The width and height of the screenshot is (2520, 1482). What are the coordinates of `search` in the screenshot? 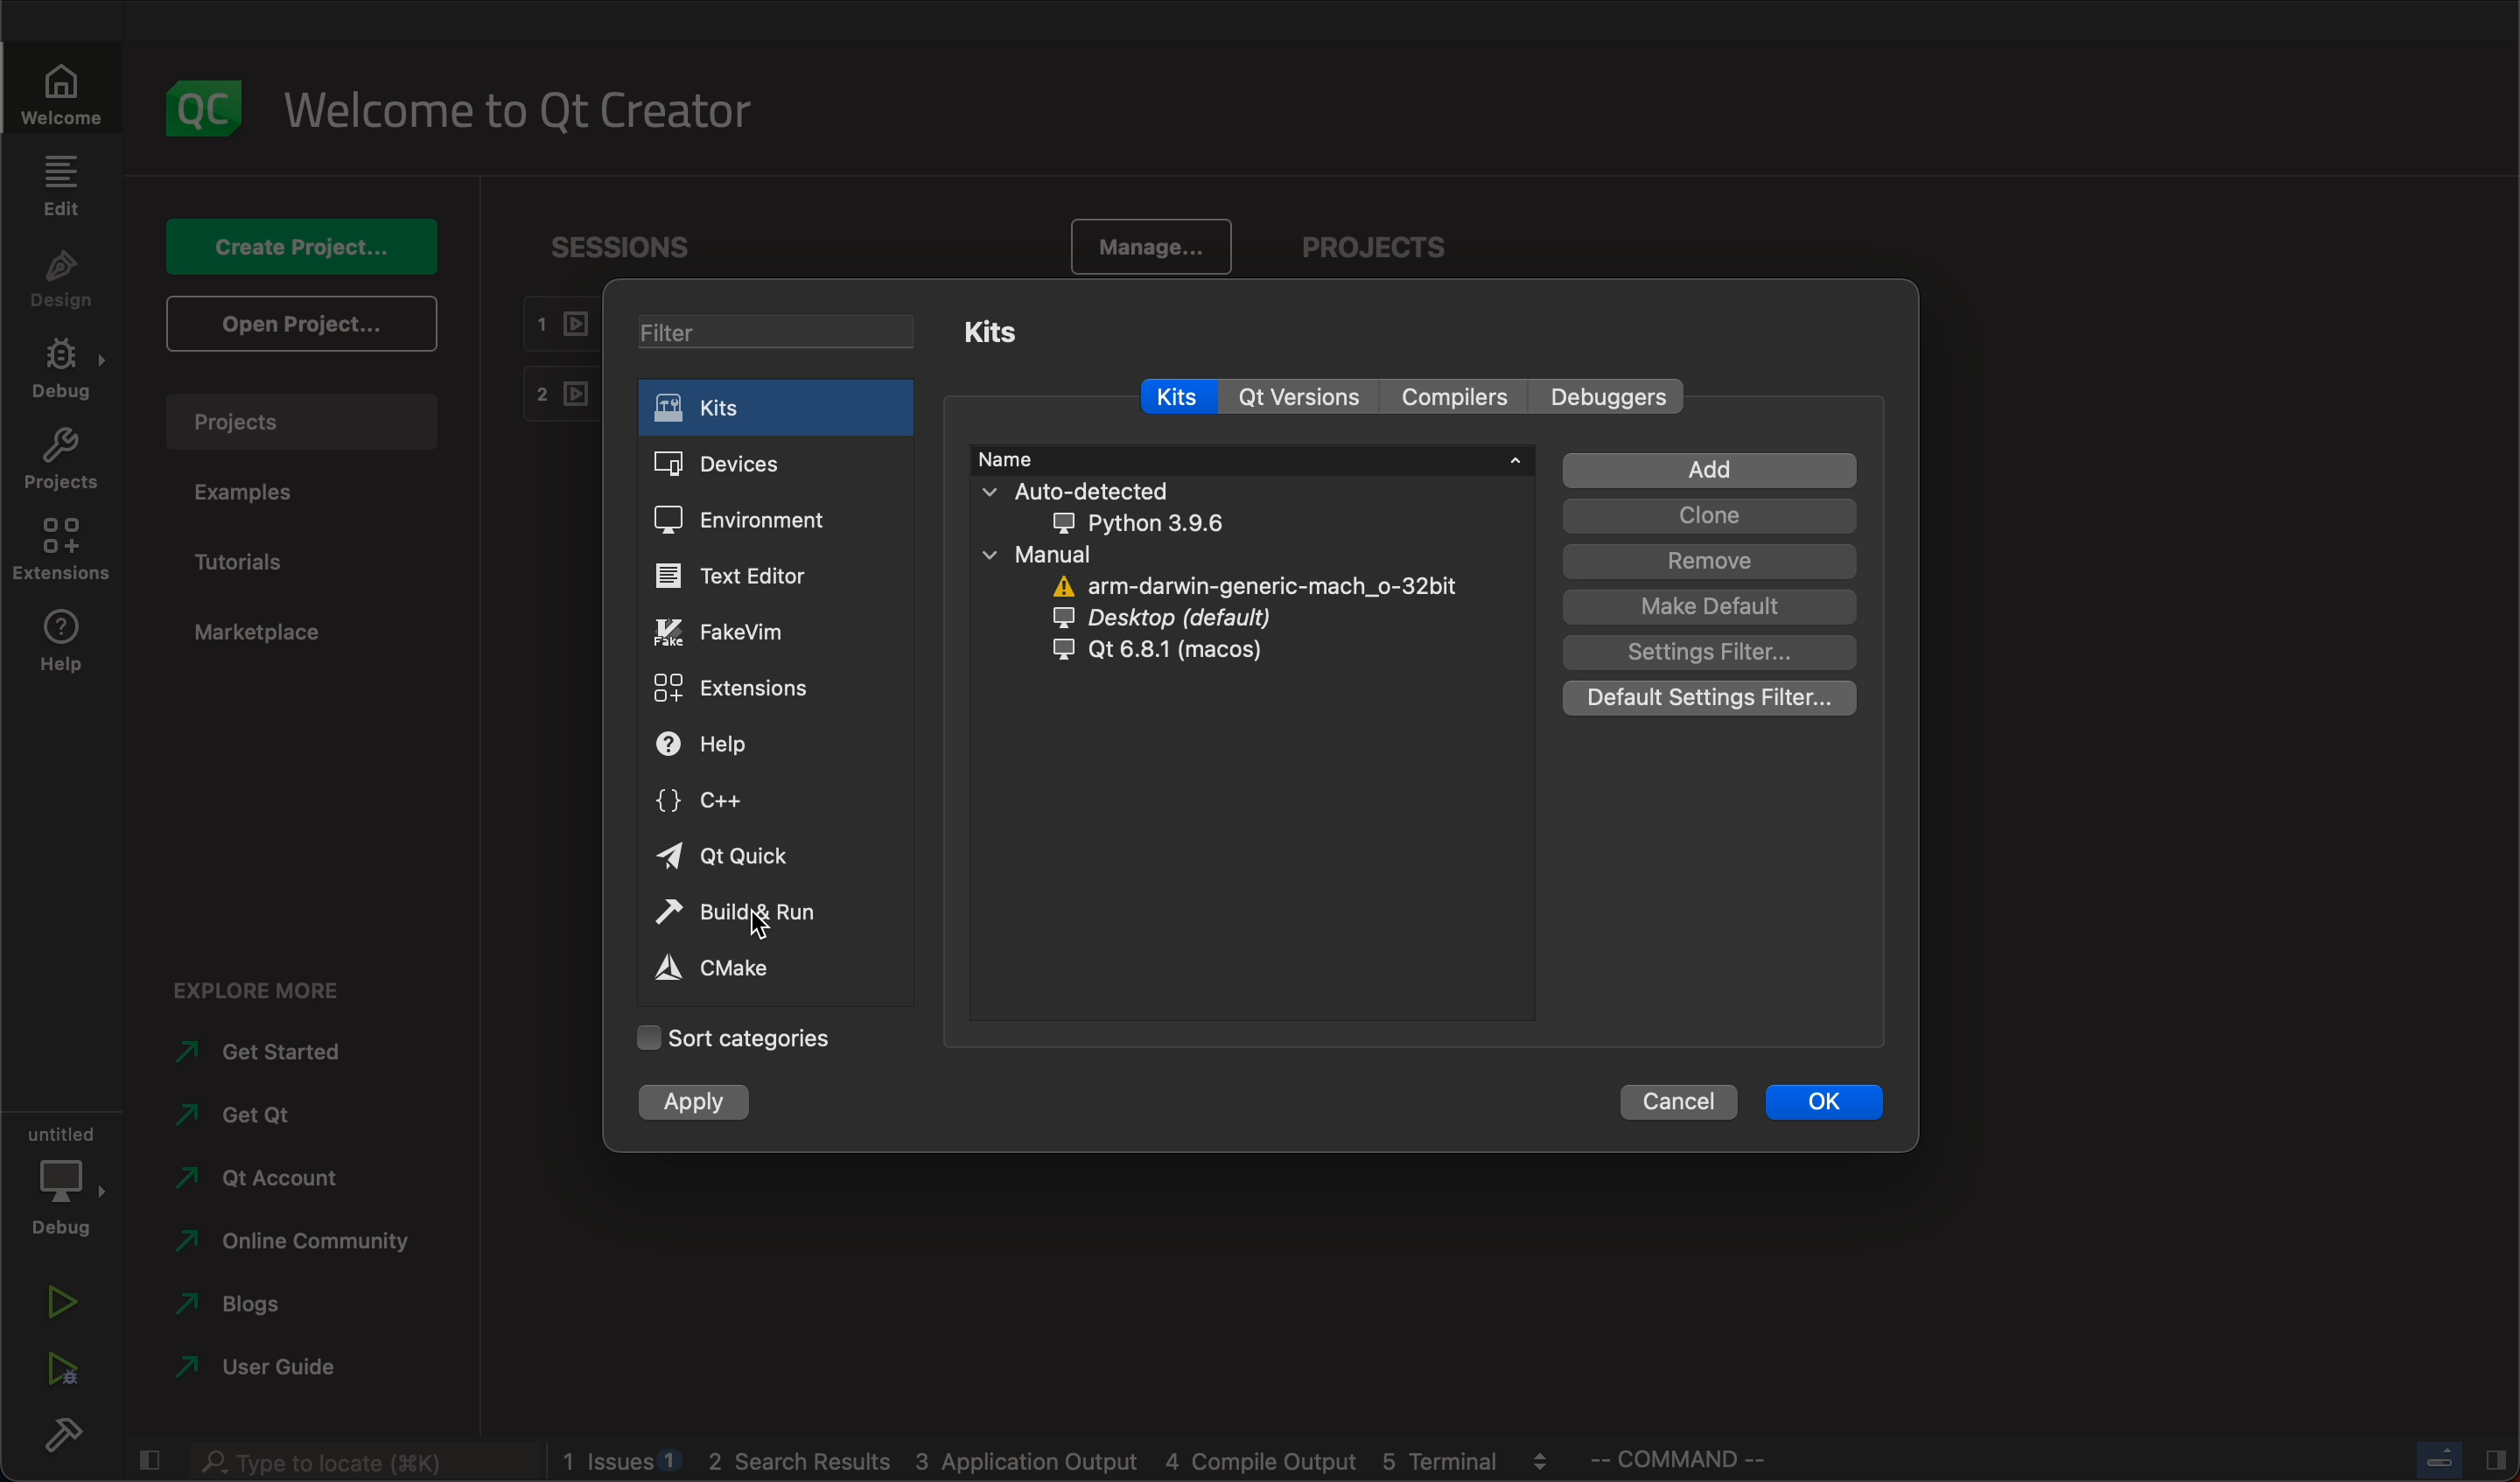 It's located at (368, 1462).